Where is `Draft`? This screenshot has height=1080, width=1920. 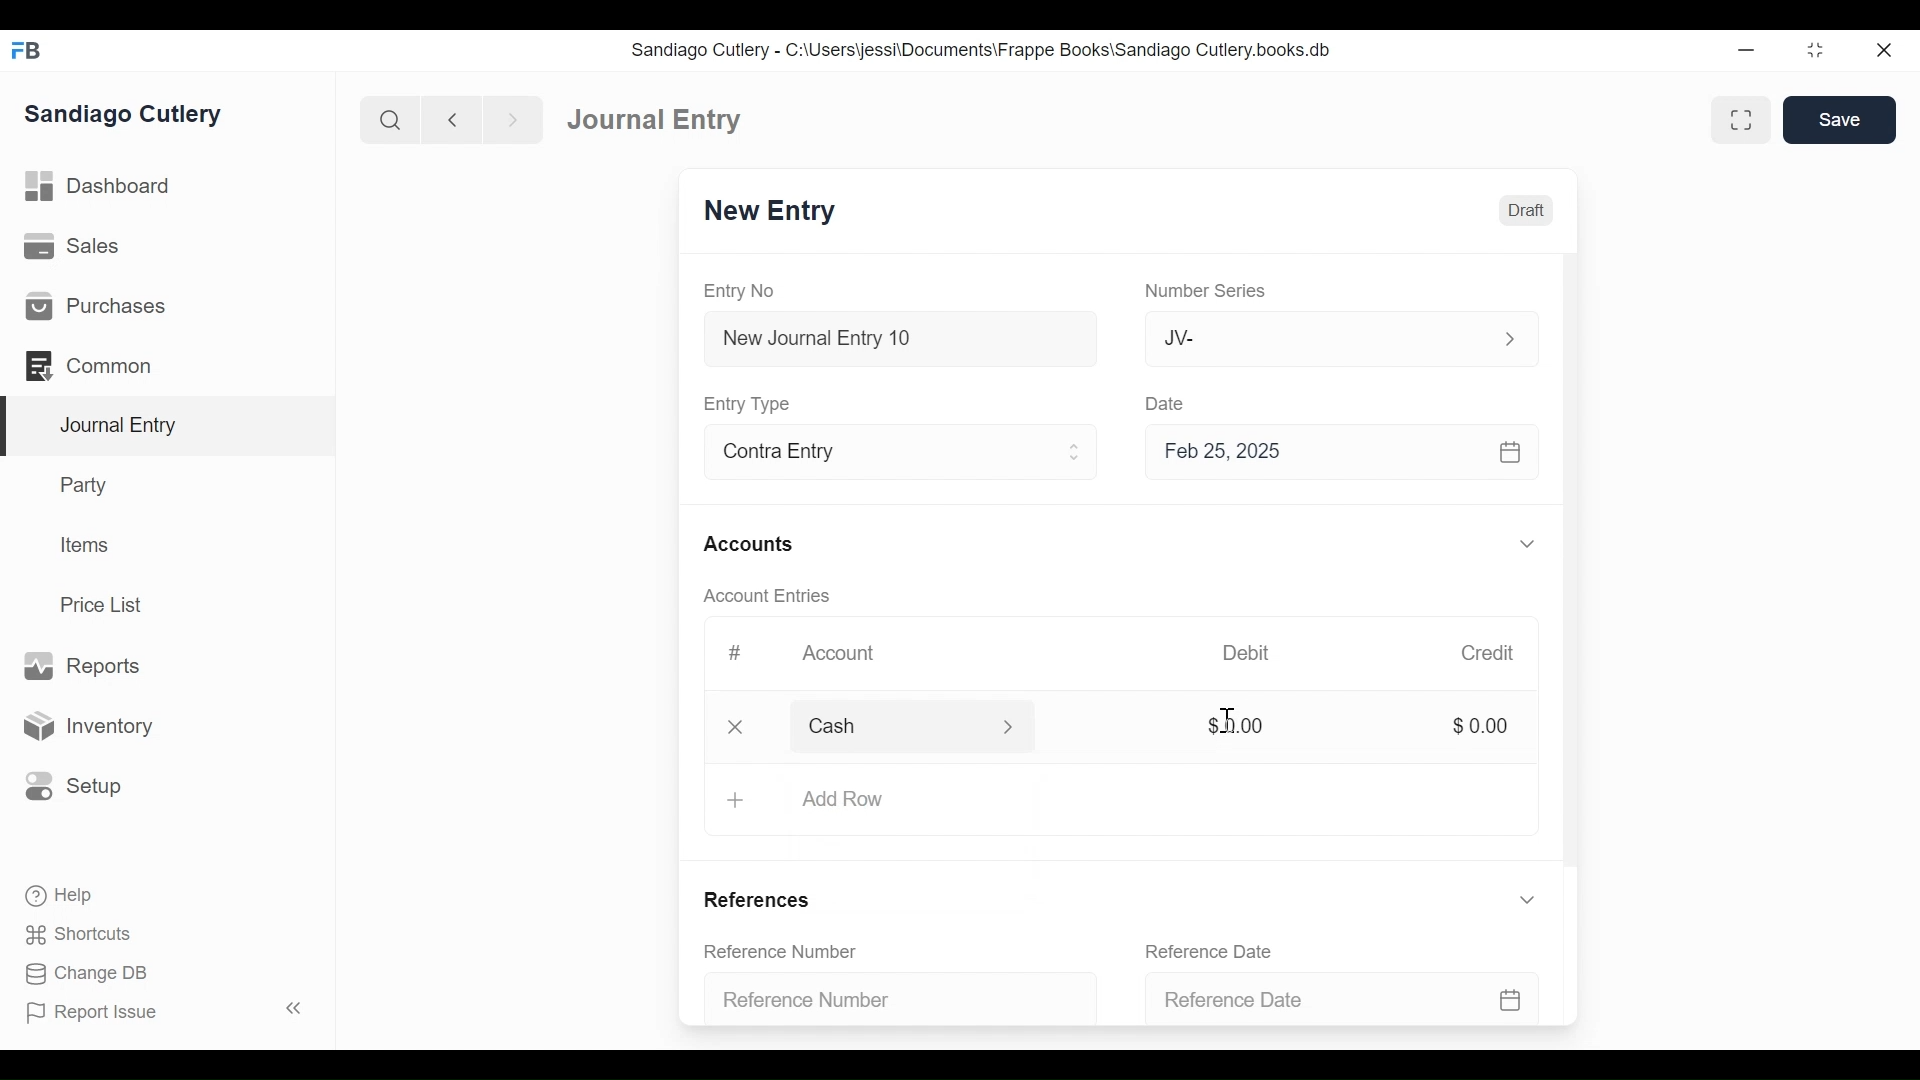 Draft is located at coordinates (1527, 211).